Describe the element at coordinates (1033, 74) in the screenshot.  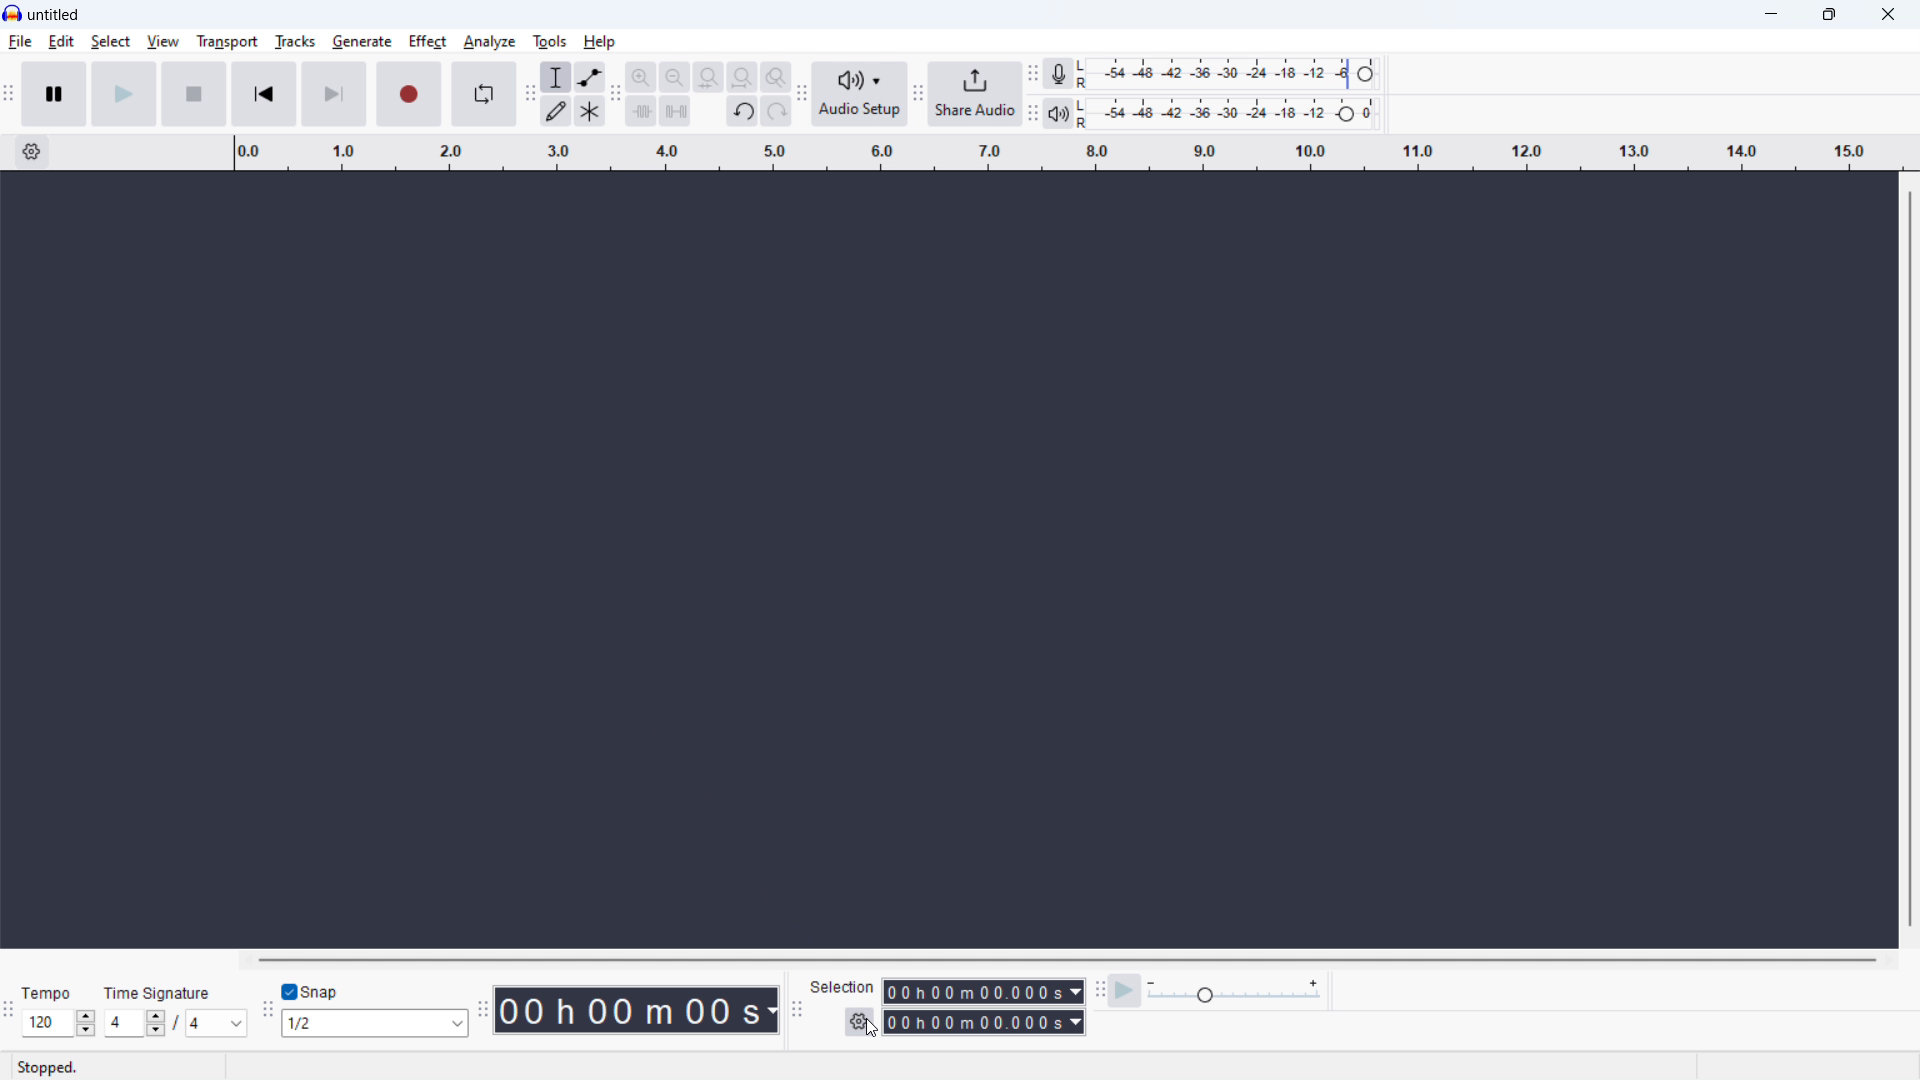
I see `recording meter toolbar` at that location.